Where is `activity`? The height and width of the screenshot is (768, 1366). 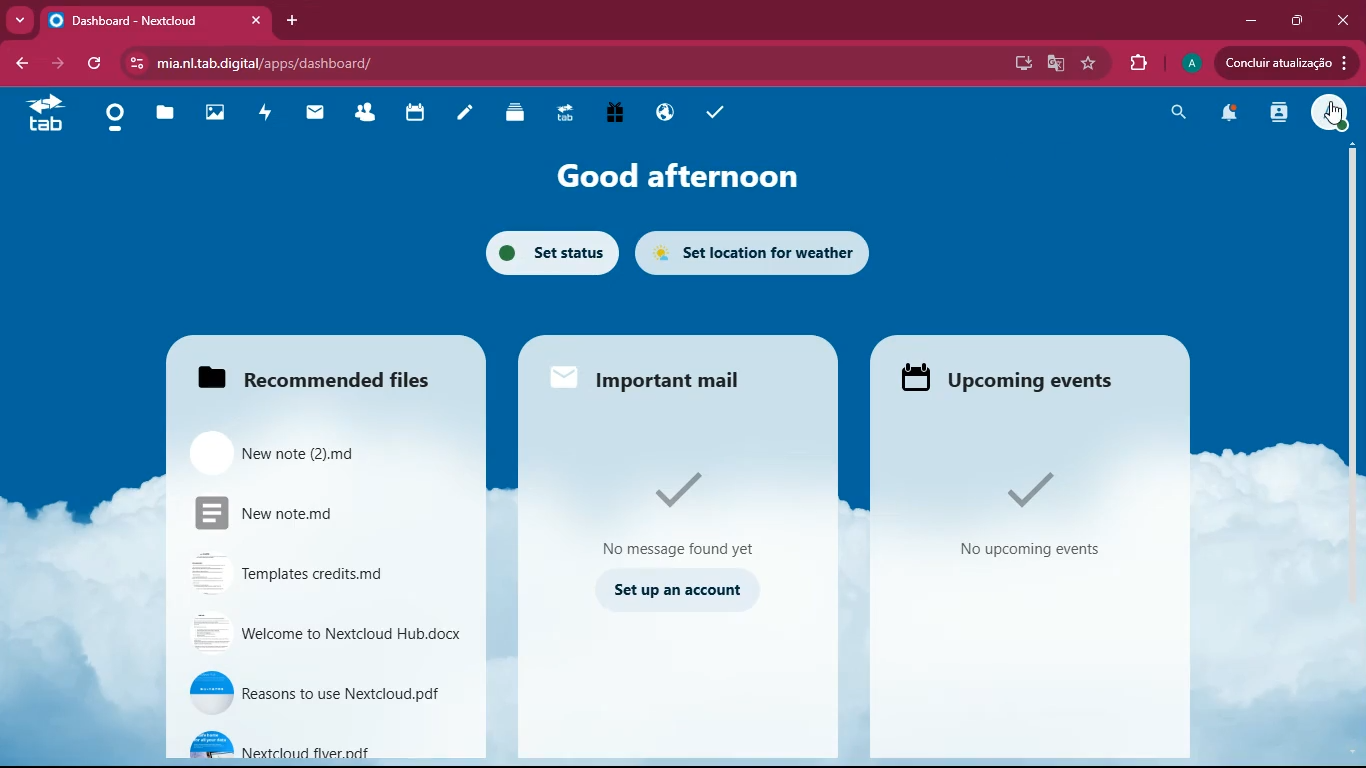
activity is located at coordinates (262, 112).